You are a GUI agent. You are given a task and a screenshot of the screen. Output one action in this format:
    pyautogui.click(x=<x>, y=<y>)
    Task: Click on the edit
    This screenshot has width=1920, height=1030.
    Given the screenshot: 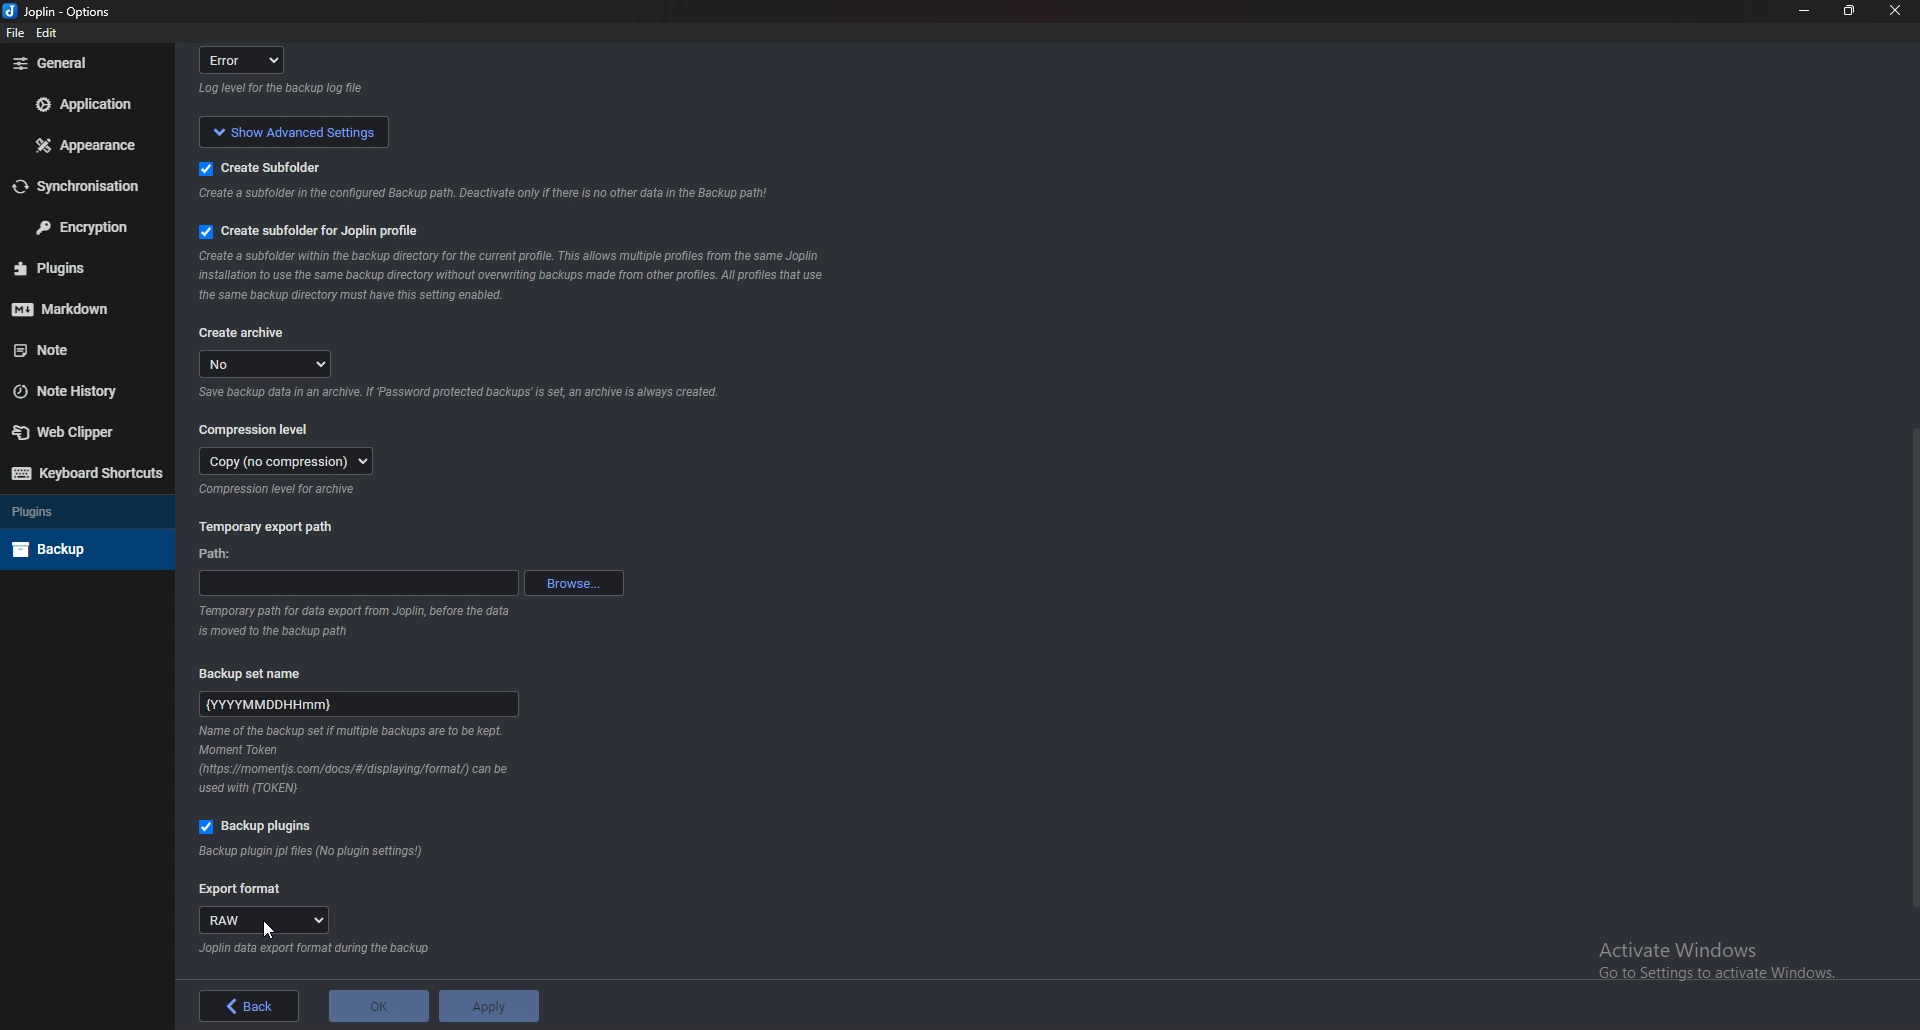 What is the action you would take?
    pyautogui.click(x=50, y=36)
    